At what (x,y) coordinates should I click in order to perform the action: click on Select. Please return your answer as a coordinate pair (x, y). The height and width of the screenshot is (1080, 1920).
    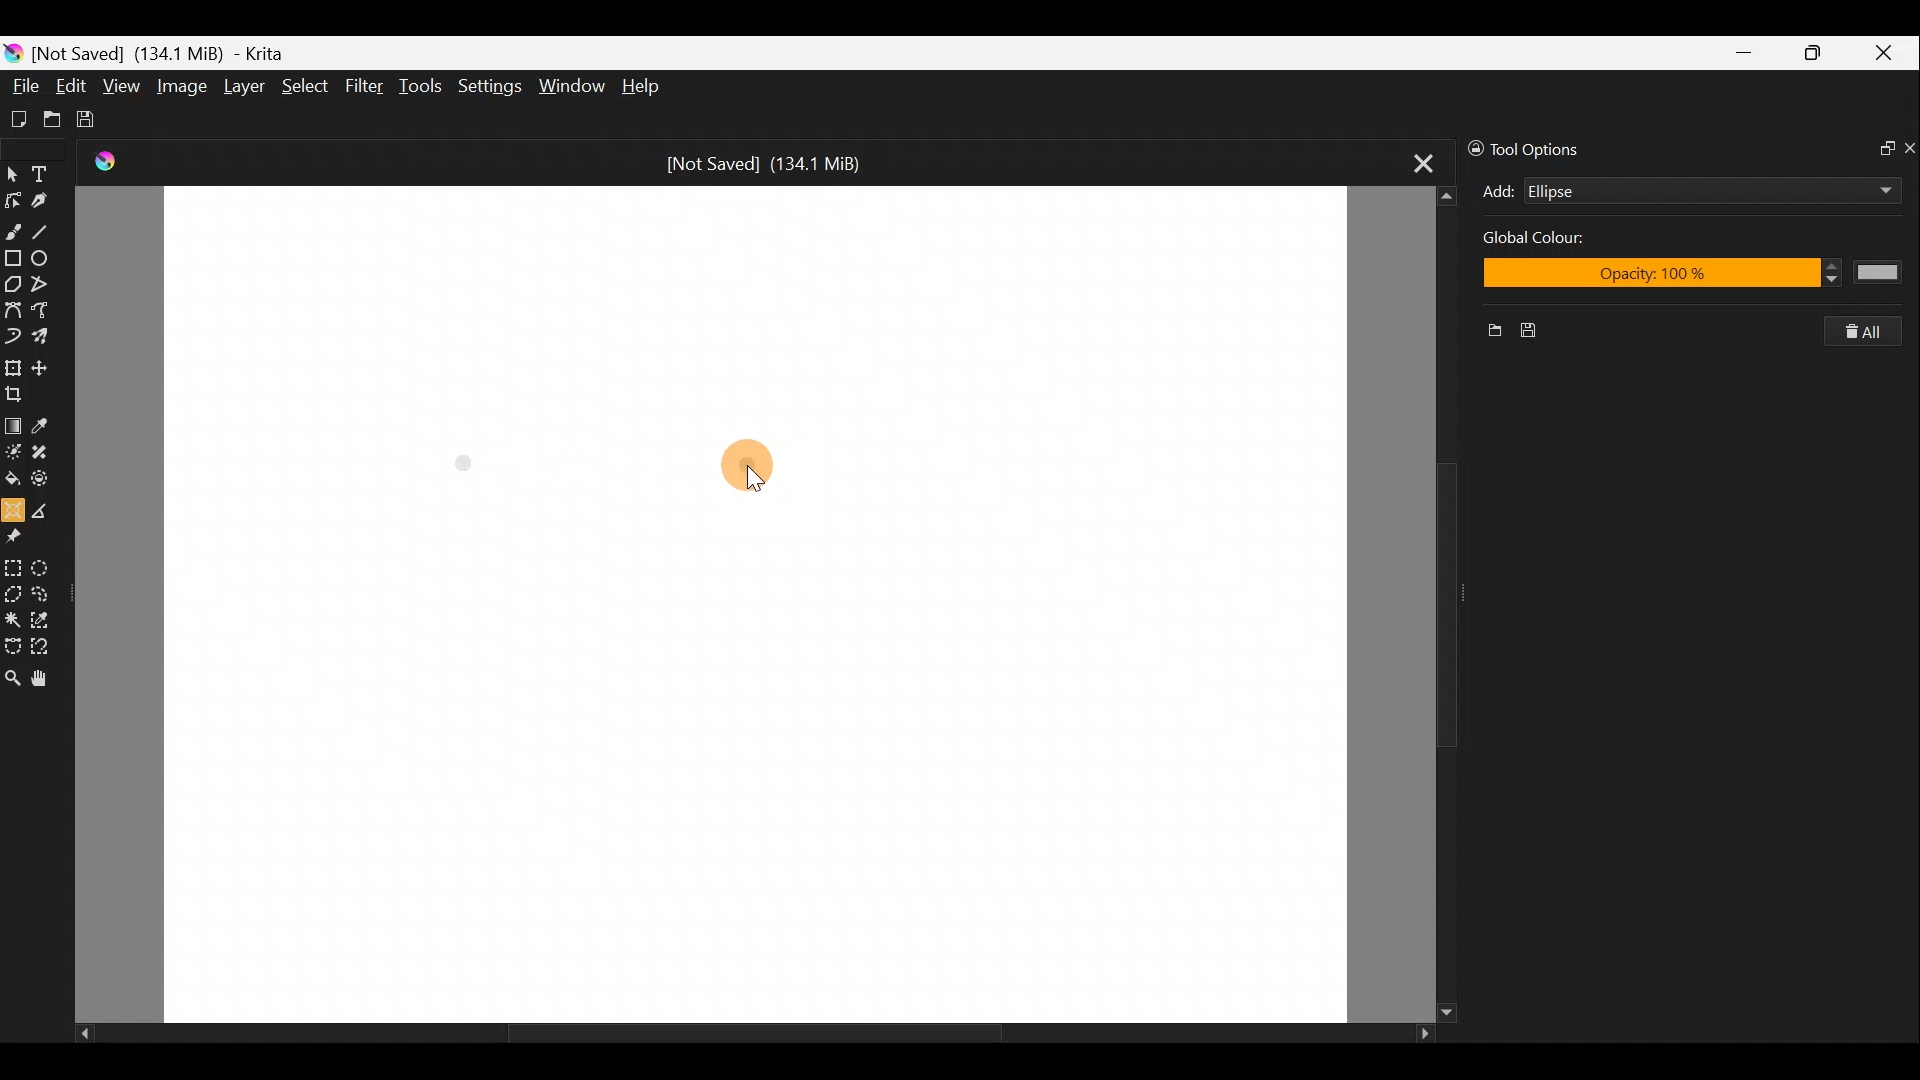
    Looking at the image, I should click on (305, 91).